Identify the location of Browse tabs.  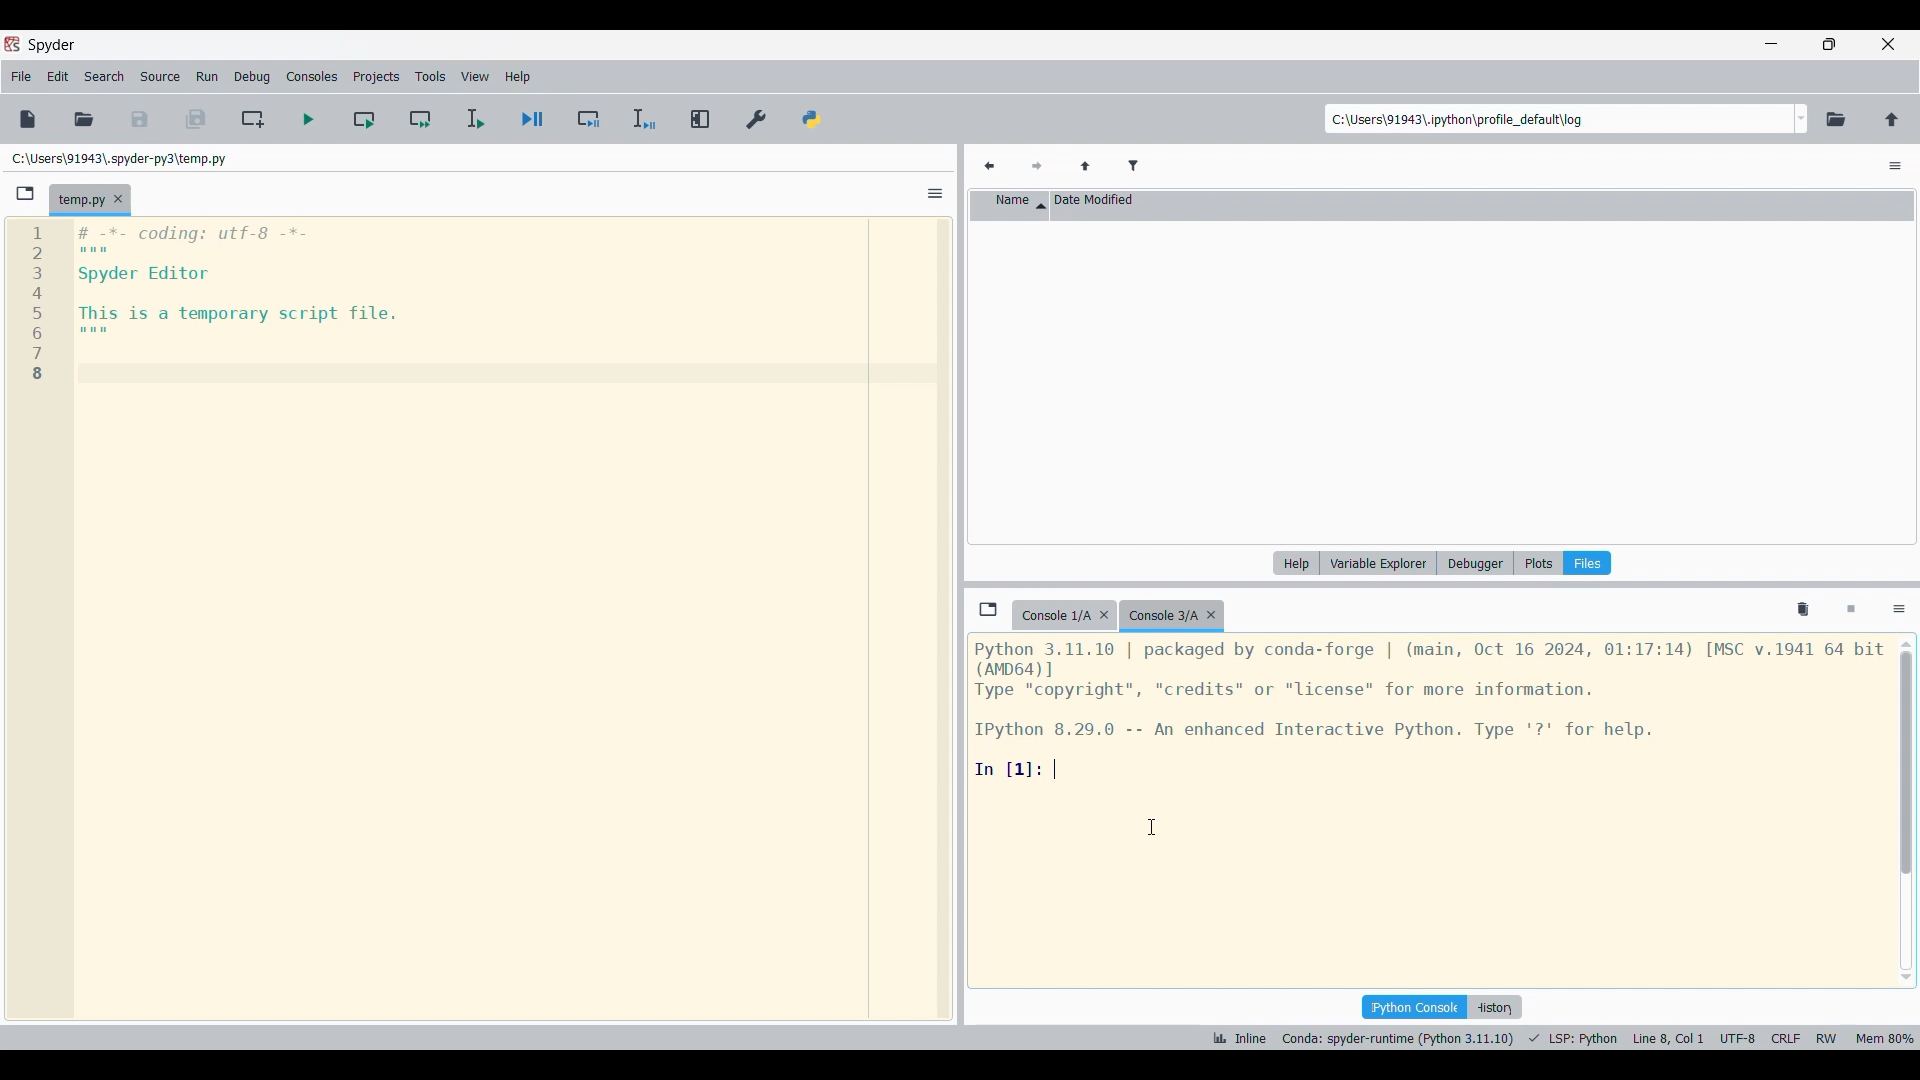
(988, 609).